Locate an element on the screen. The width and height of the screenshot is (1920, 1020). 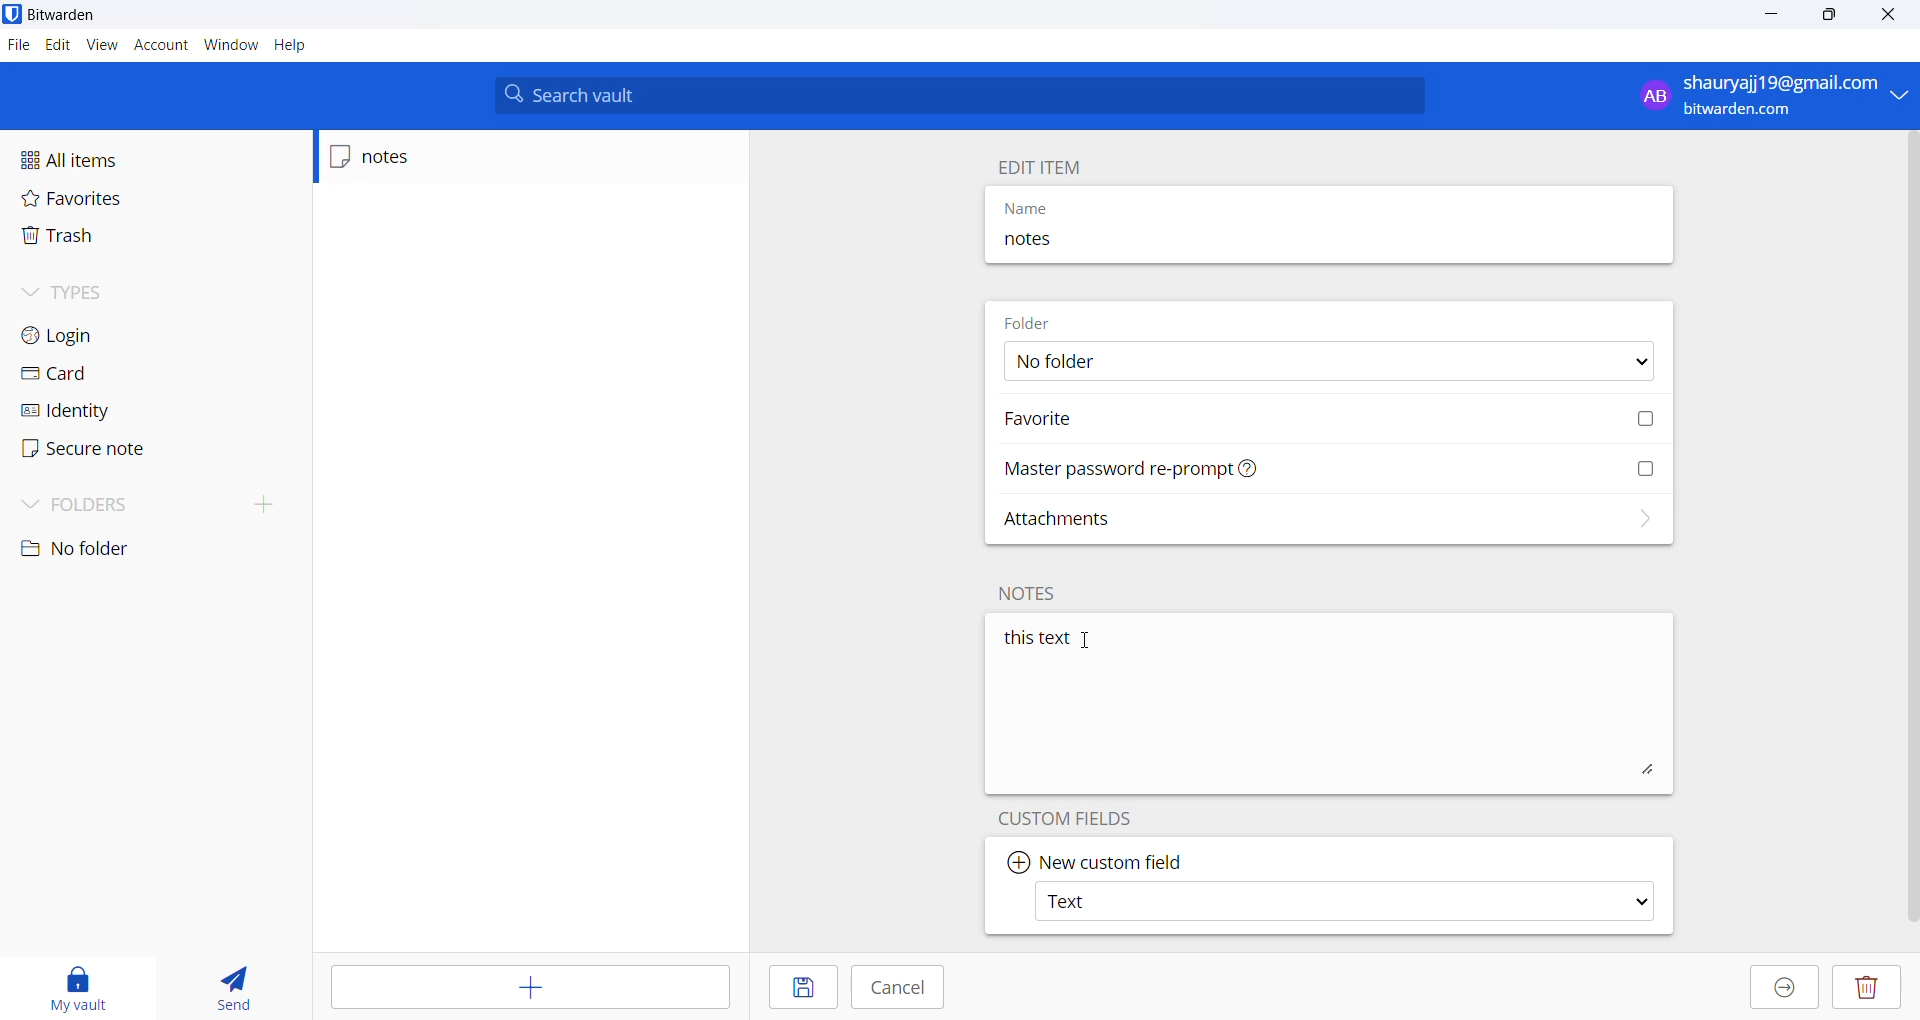
attachments is located at coordinates (1328, 524).